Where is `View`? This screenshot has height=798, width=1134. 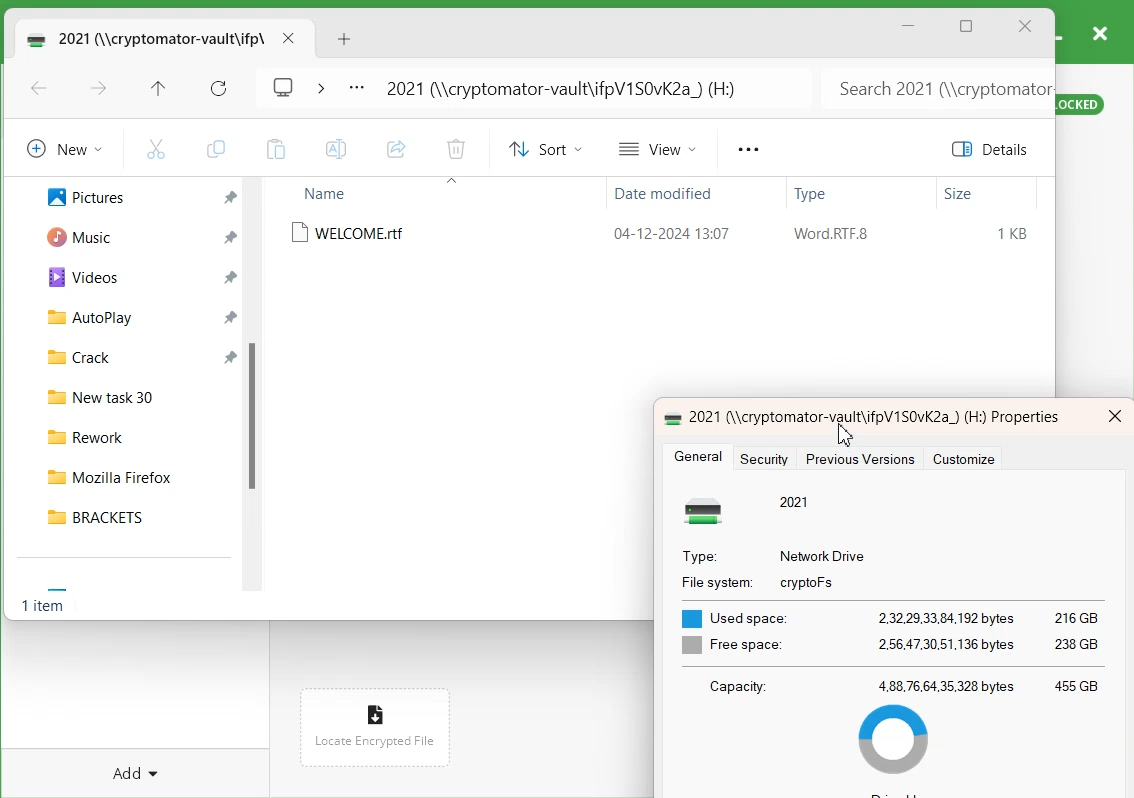 View is located at coordinates (659, 148).